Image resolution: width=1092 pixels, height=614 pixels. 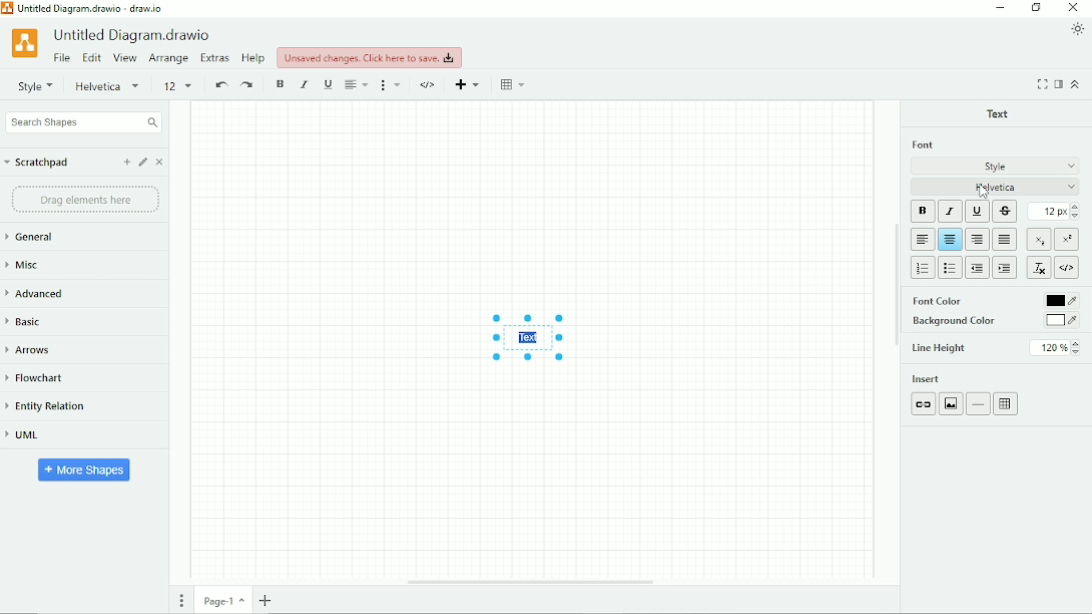 What do you see at coordinates (83, 122) in the screenshot?
I see `Search Shapes` at bounding box center [83, 122].